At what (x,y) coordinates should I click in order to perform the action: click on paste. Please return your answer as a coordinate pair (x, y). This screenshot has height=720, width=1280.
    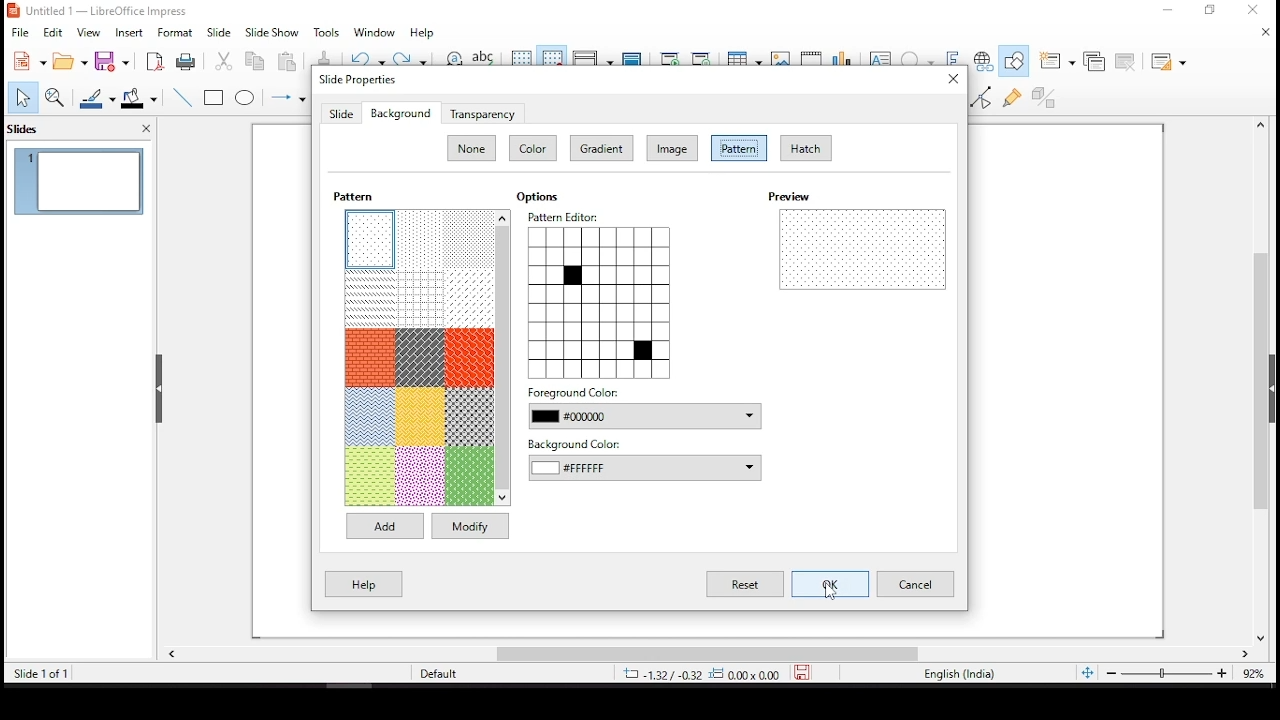
    Looking at the image, I should click on (288, 65).